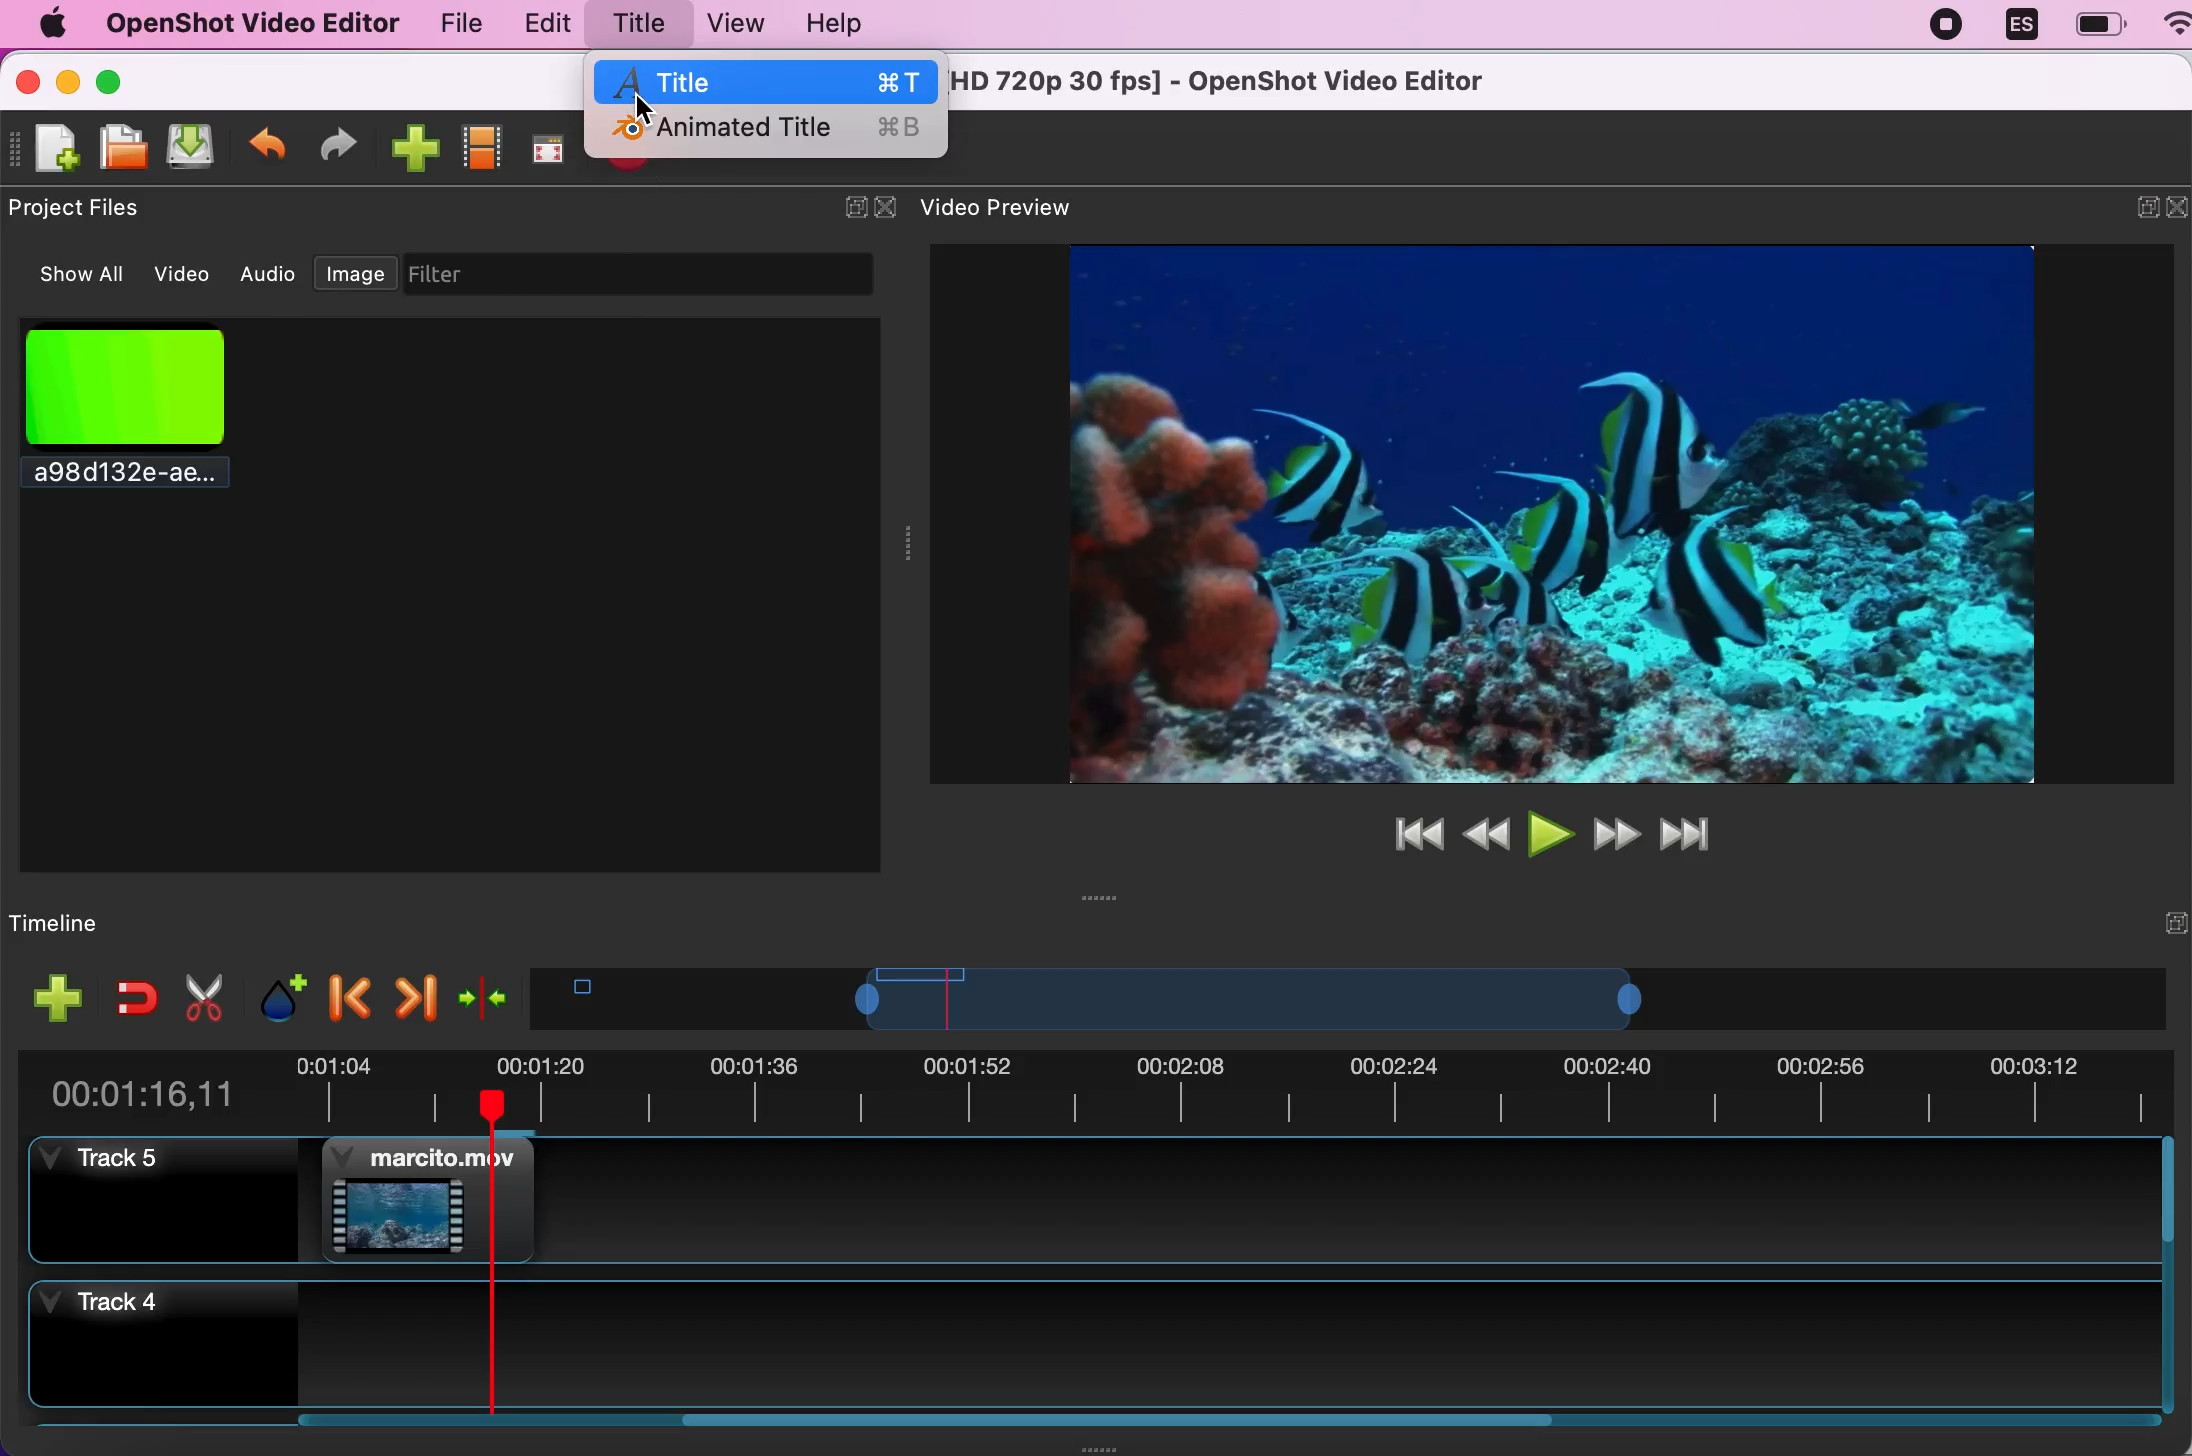 This screenshot has height=1456, width=2192. What do you see at coordinates (269, 144) in the screenshot?
I see `undo` at bounding box center [269, 144].